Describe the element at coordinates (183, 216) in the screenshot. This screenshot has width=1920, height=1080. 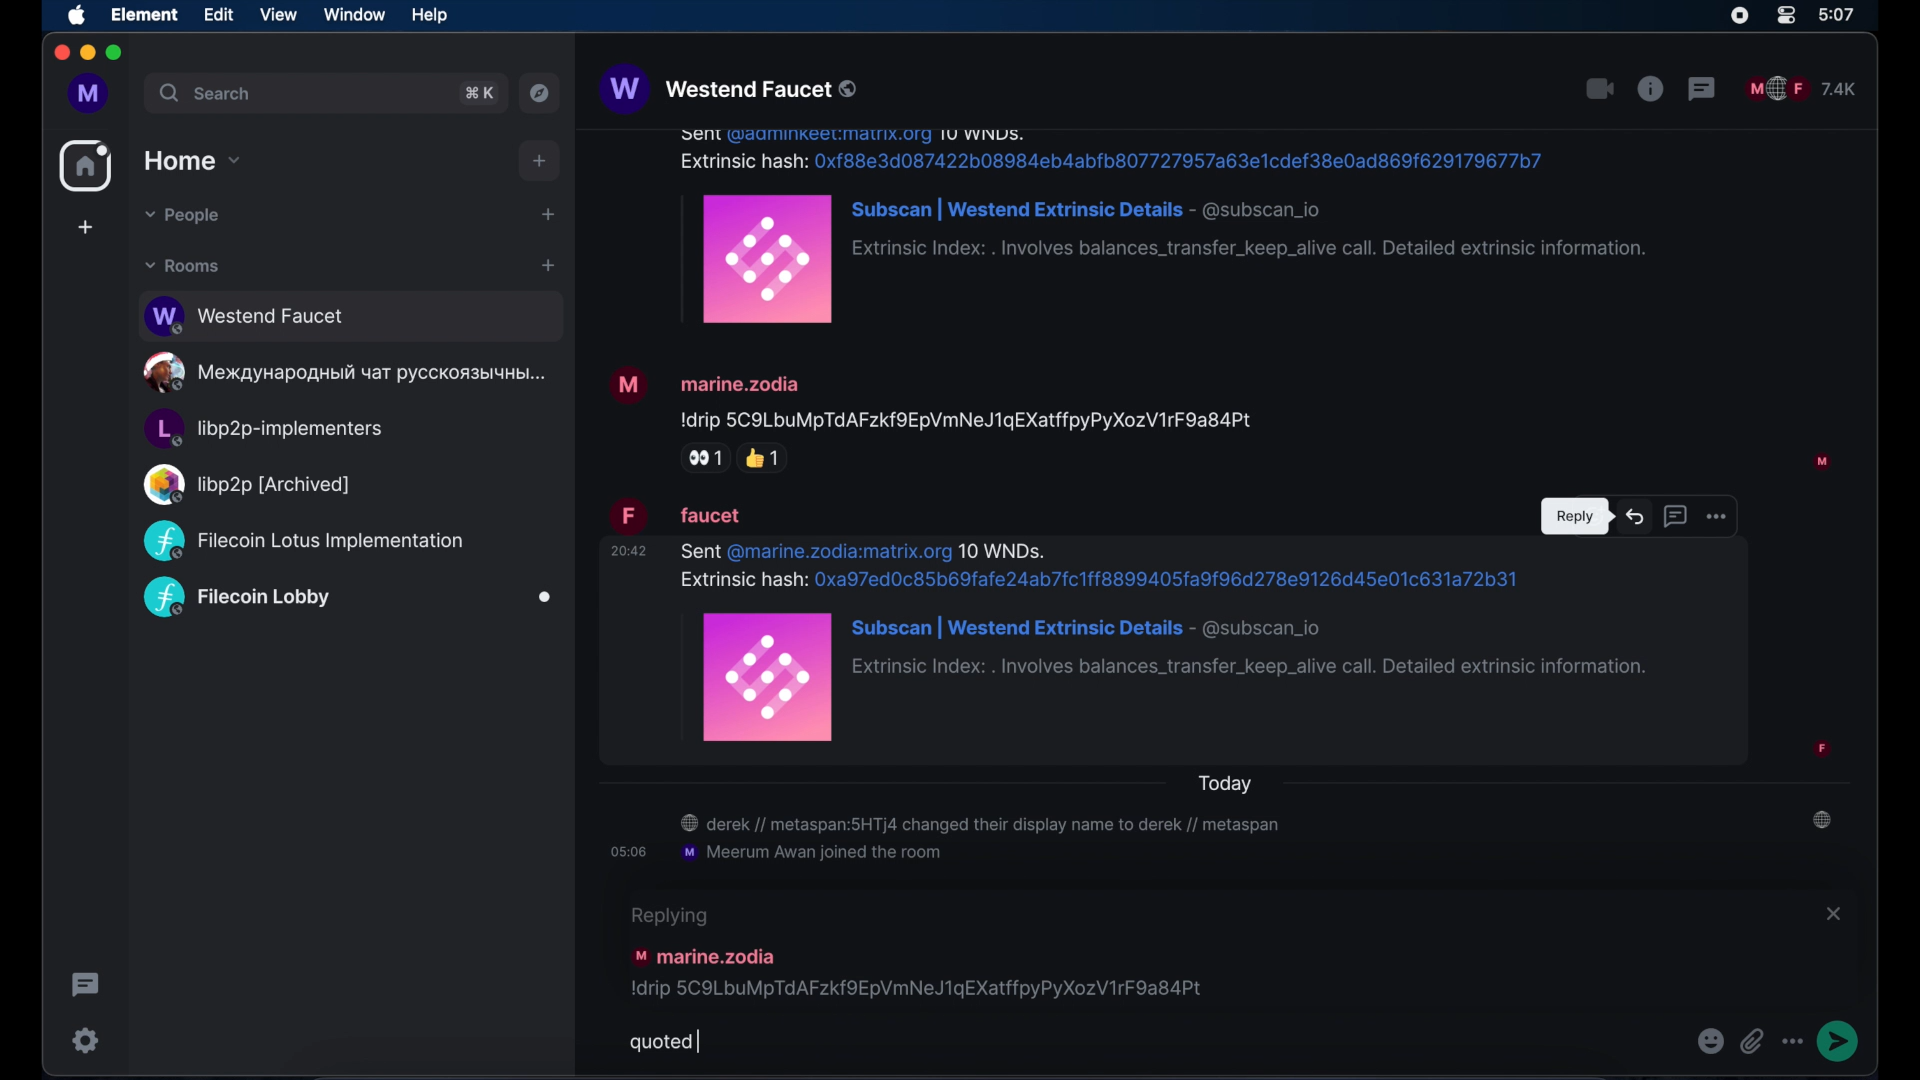
I see `people dropdown` at that location.